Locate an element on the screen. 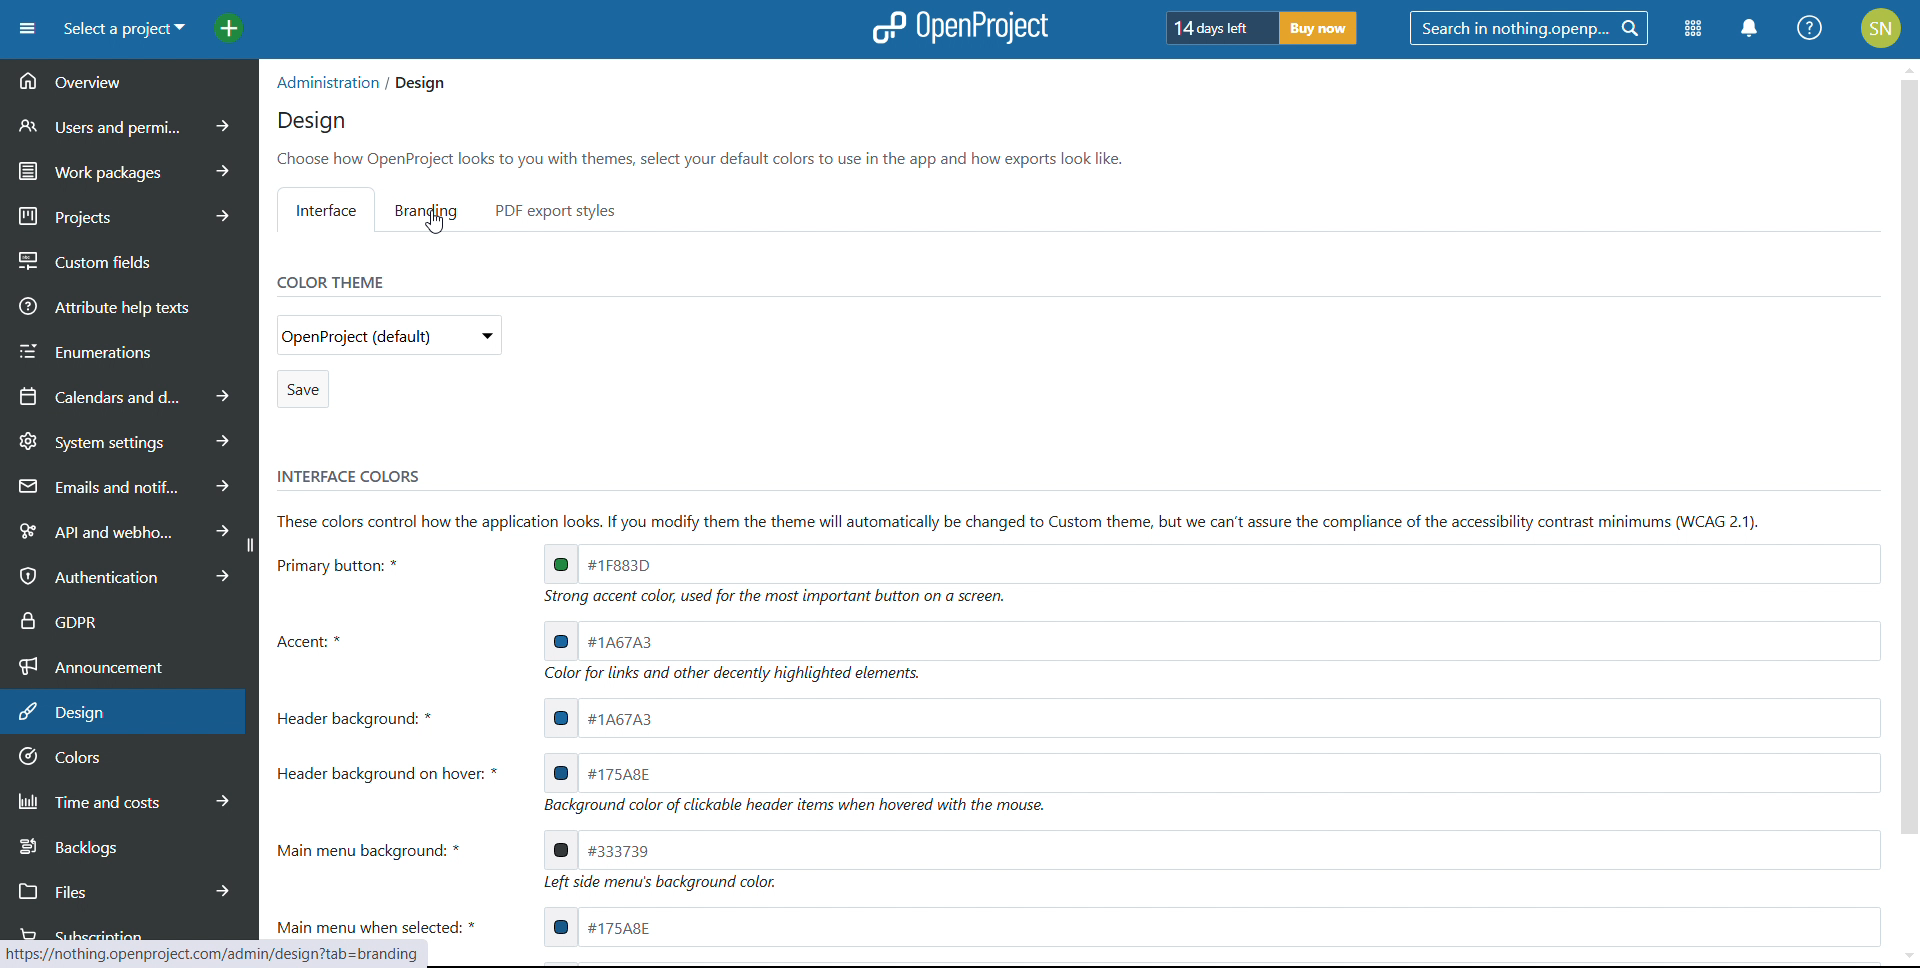 Image resolution: width=1920 pixels, height=968 pixels. logo is located at coordinates (957, 28).